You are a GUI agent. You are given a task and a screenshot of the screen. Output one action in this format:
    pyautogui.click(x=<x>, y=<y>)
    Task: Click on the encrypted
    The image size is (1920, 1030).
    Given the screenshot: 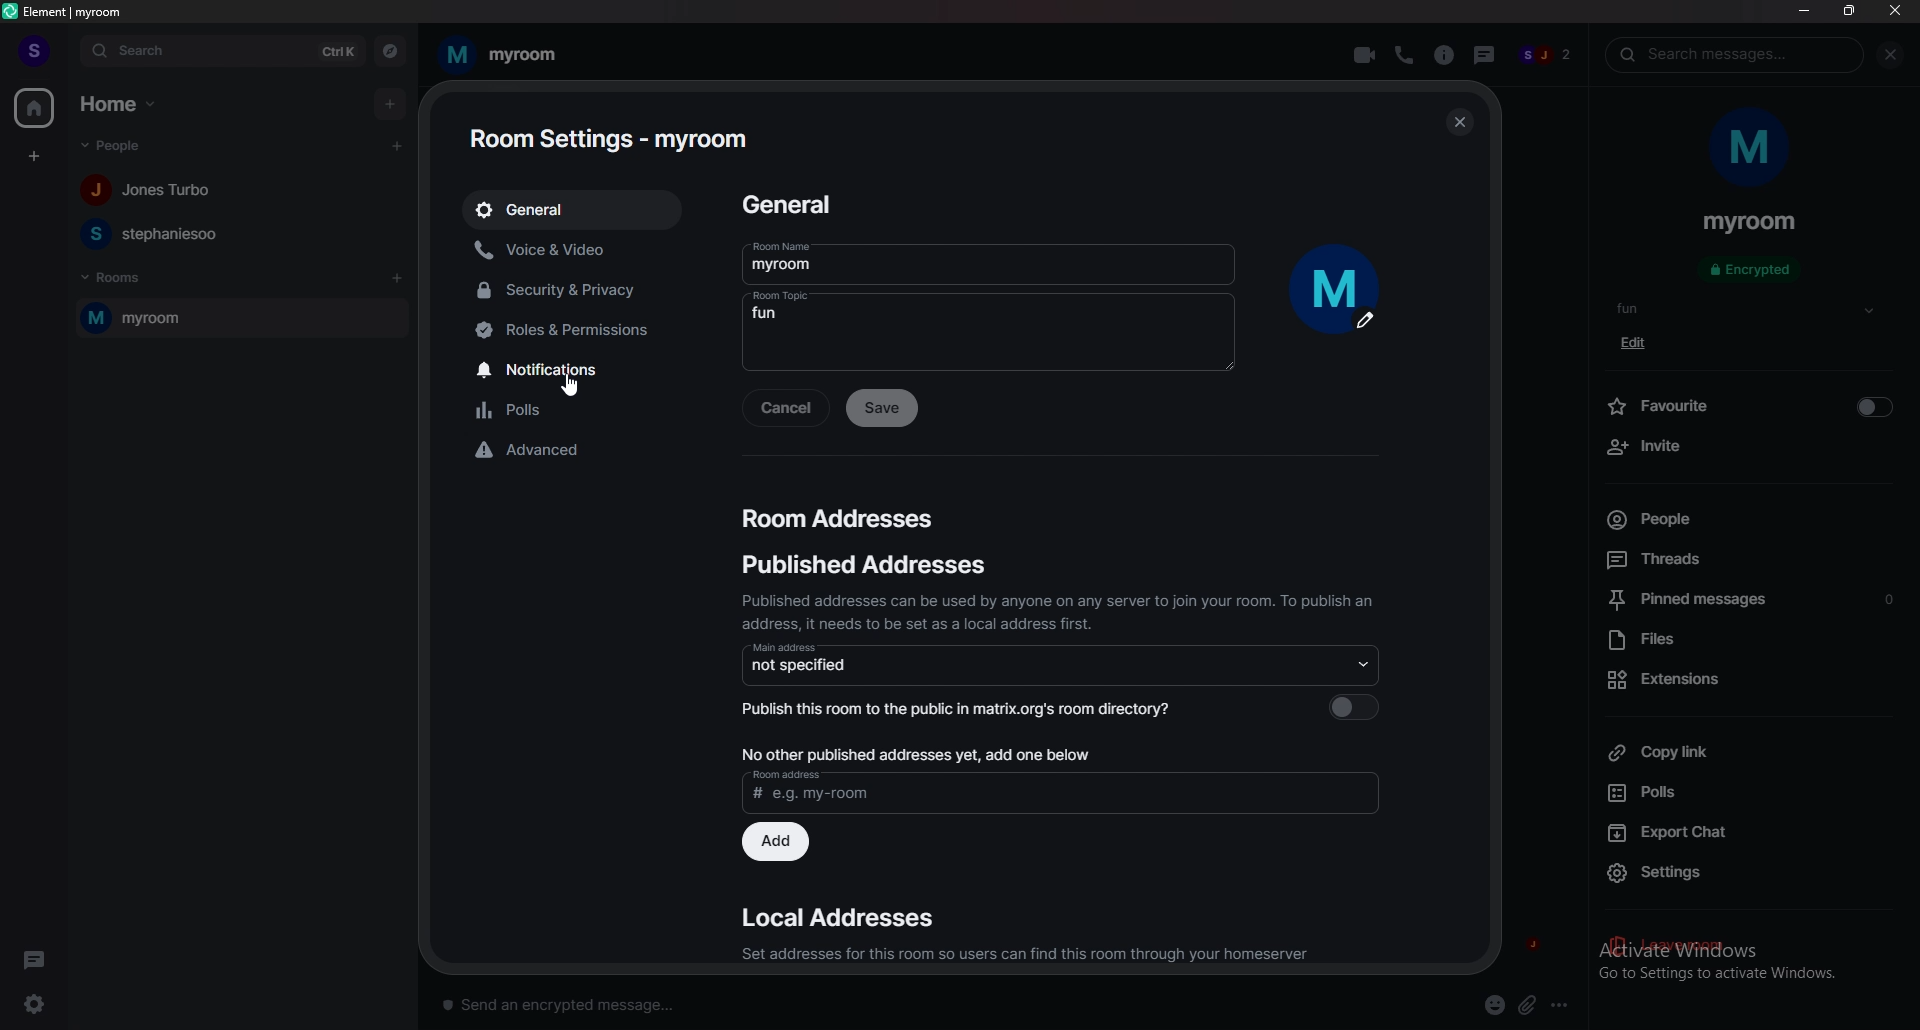 What is the action you would take?
    pyautogui.click(x=1754, y=271)
    